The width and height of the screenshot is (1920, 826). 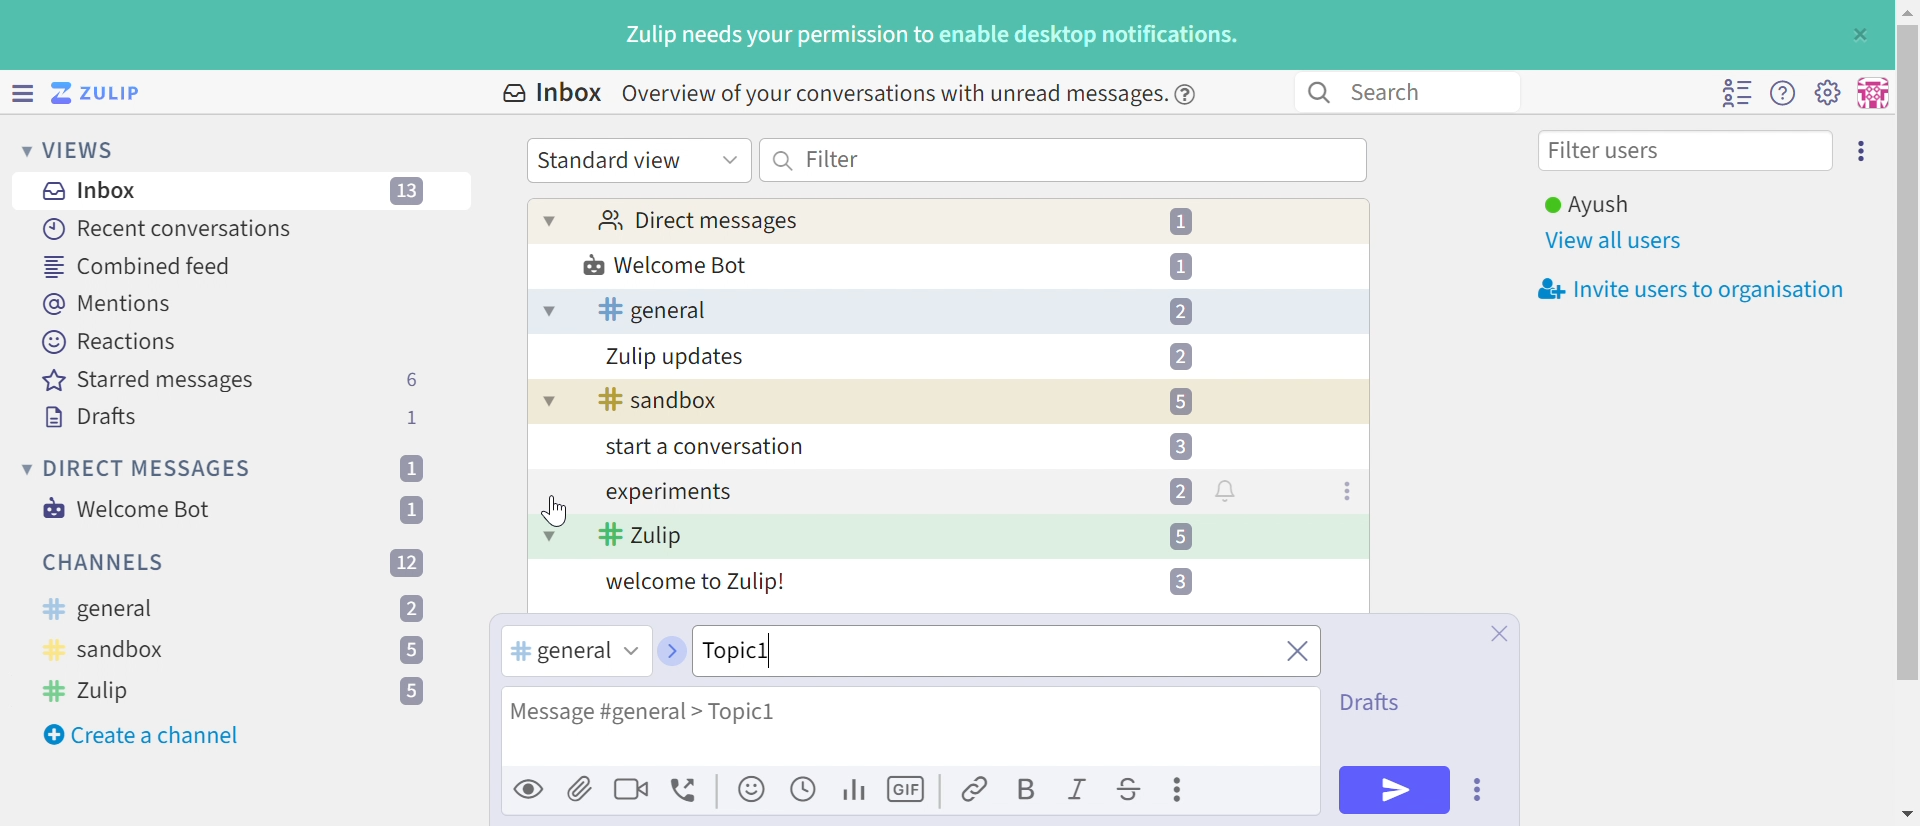 I want to click on Hide user list, so click(x=1736, y=93).